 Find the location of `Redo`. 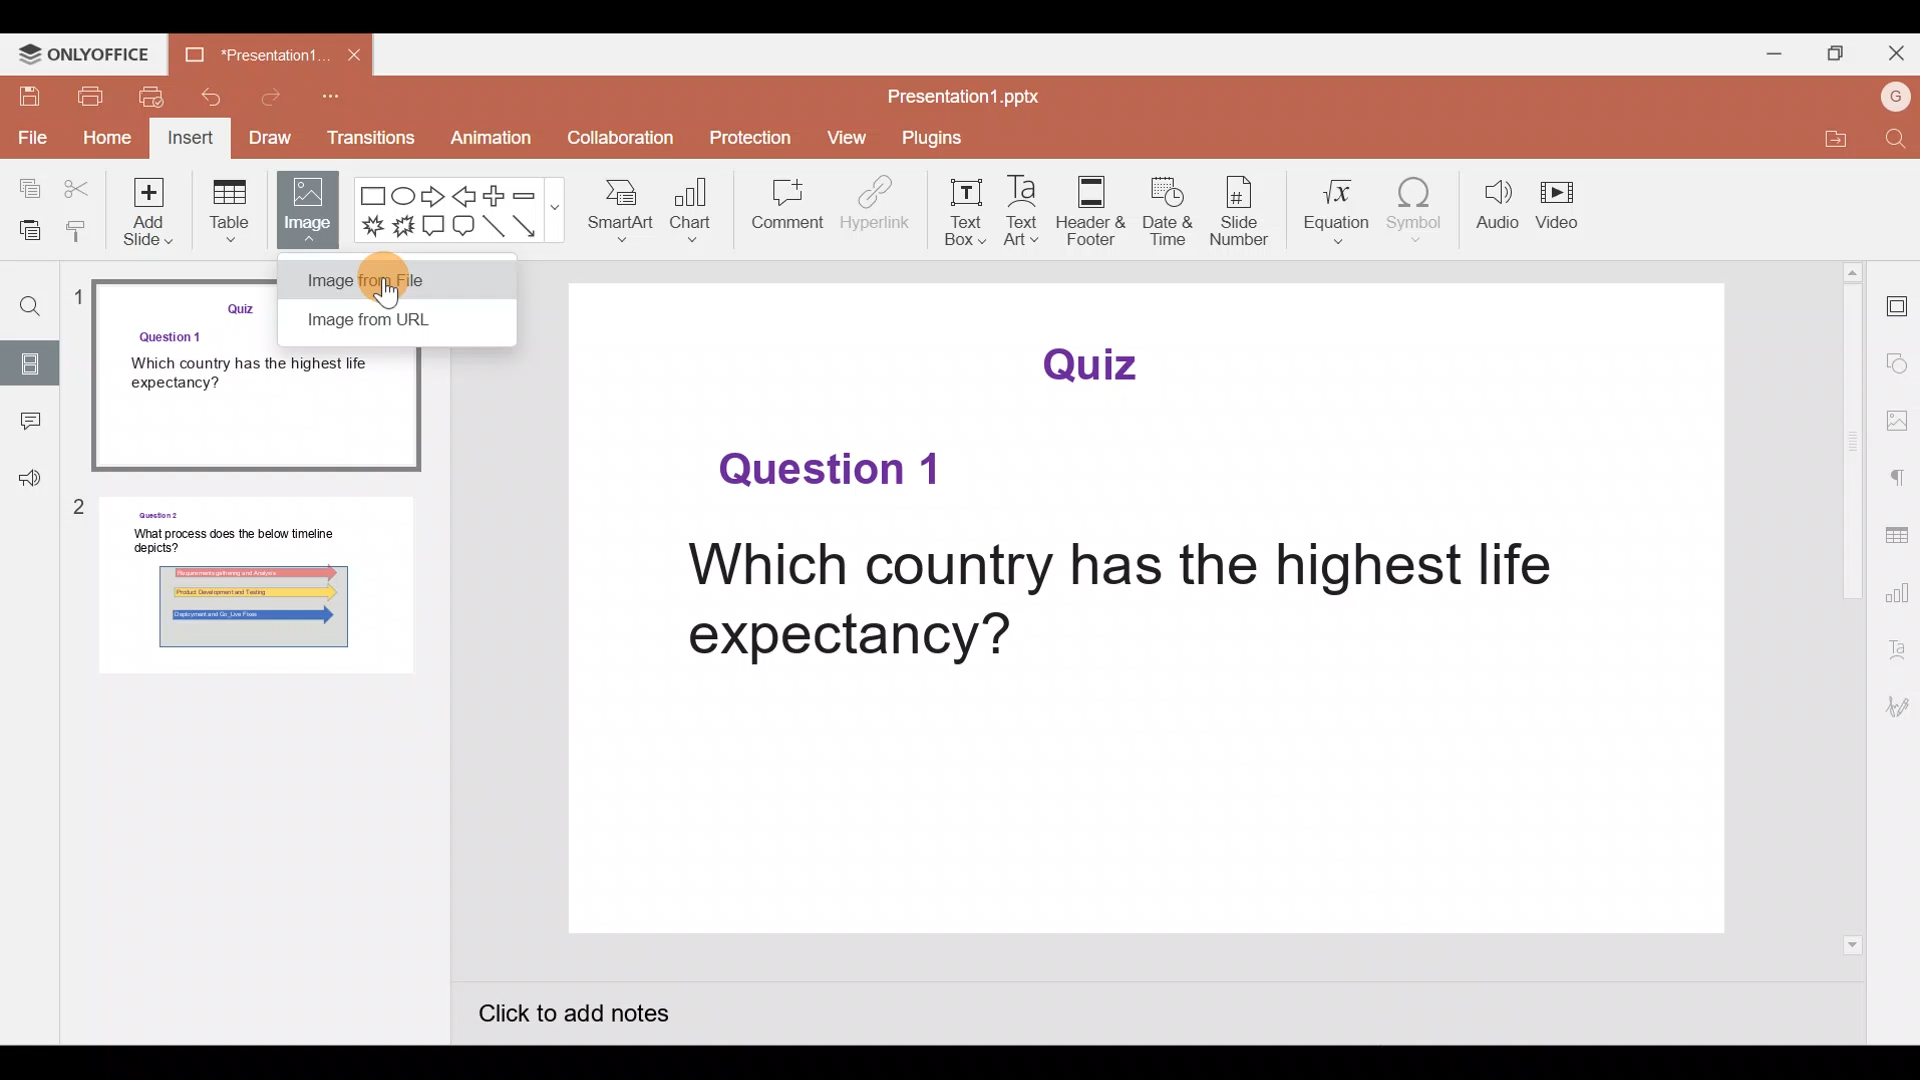

Redo is located at coordinates (284, 94).